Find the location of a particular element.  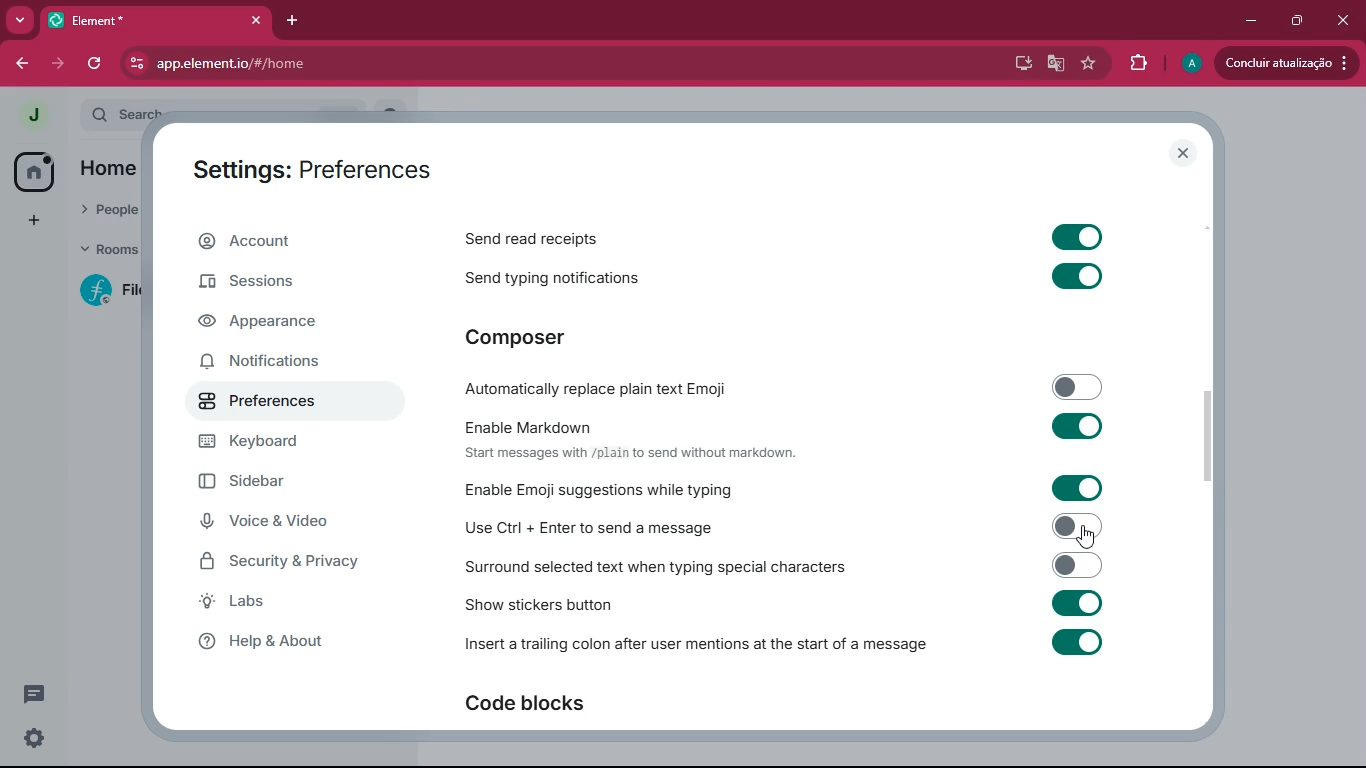

more is located at coordinates (20, 21).